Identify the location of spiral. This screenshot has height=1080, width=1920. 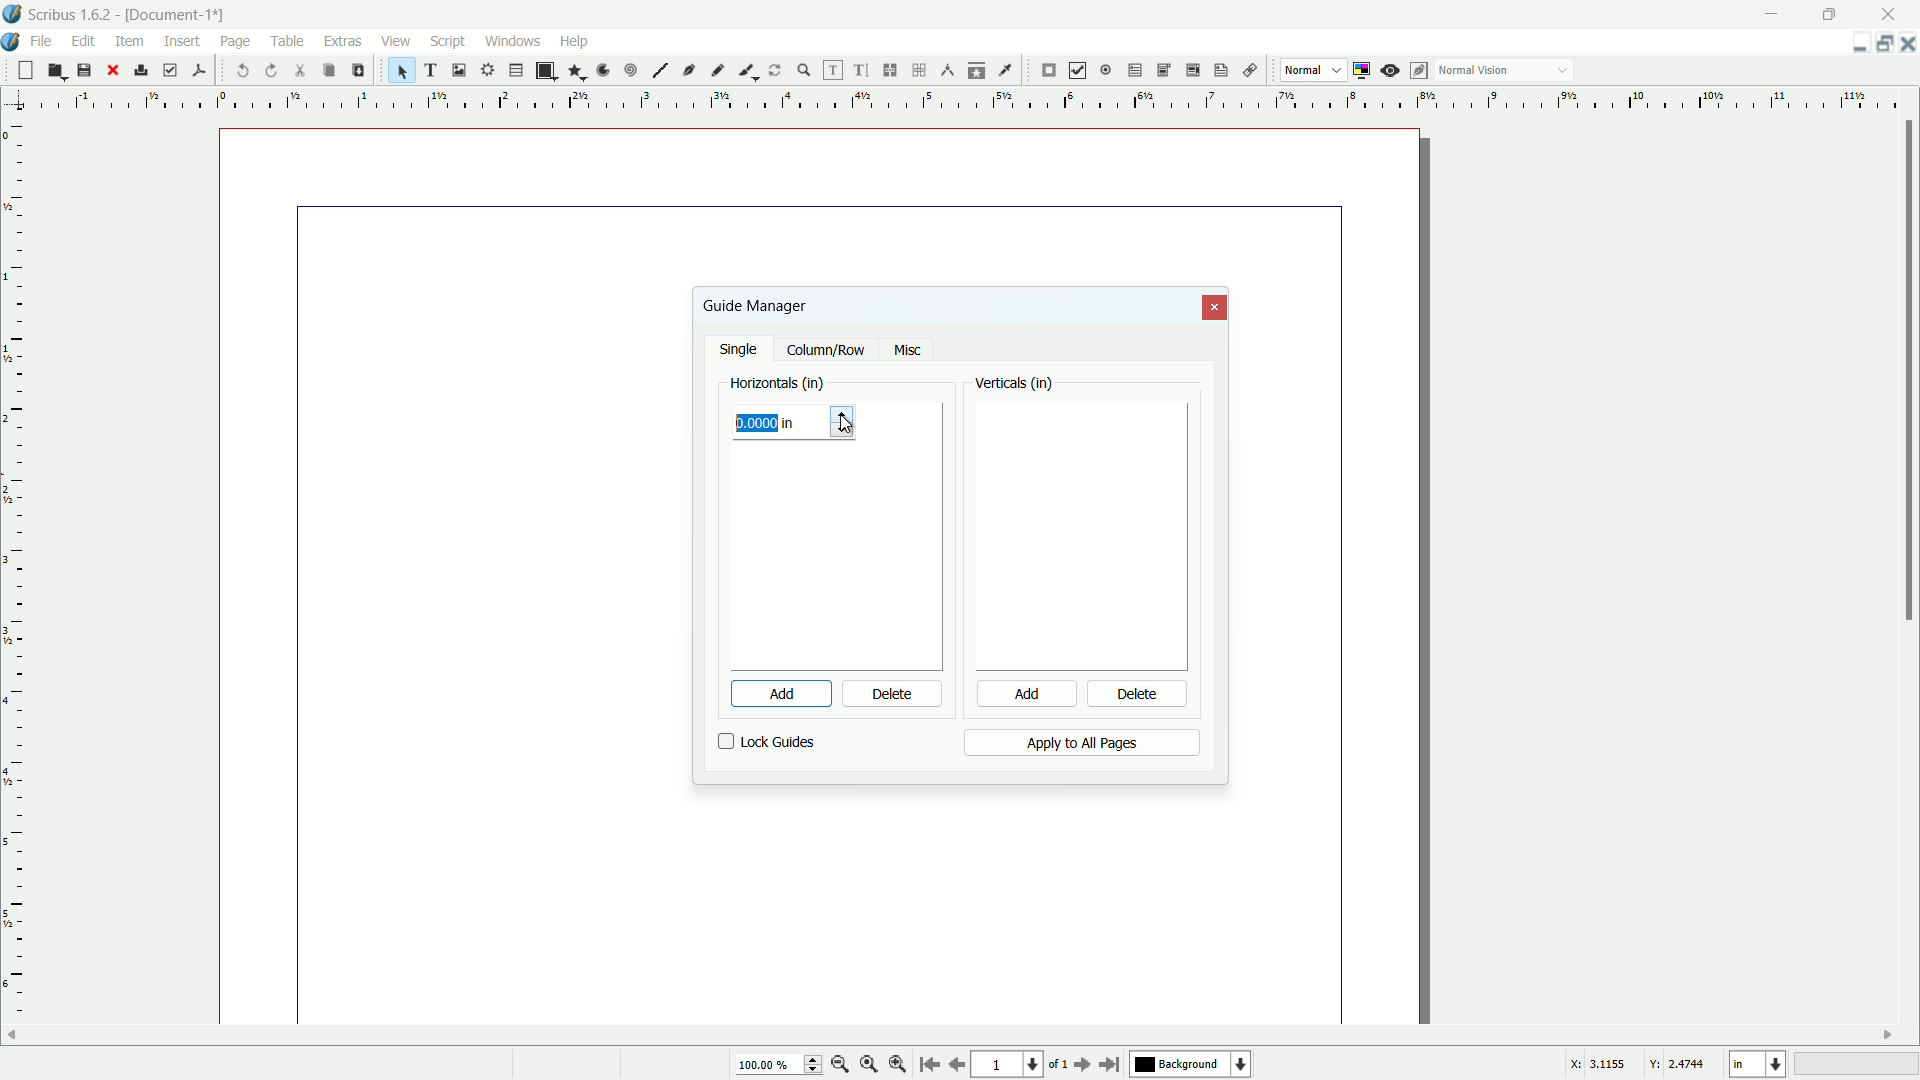
(632, 71).